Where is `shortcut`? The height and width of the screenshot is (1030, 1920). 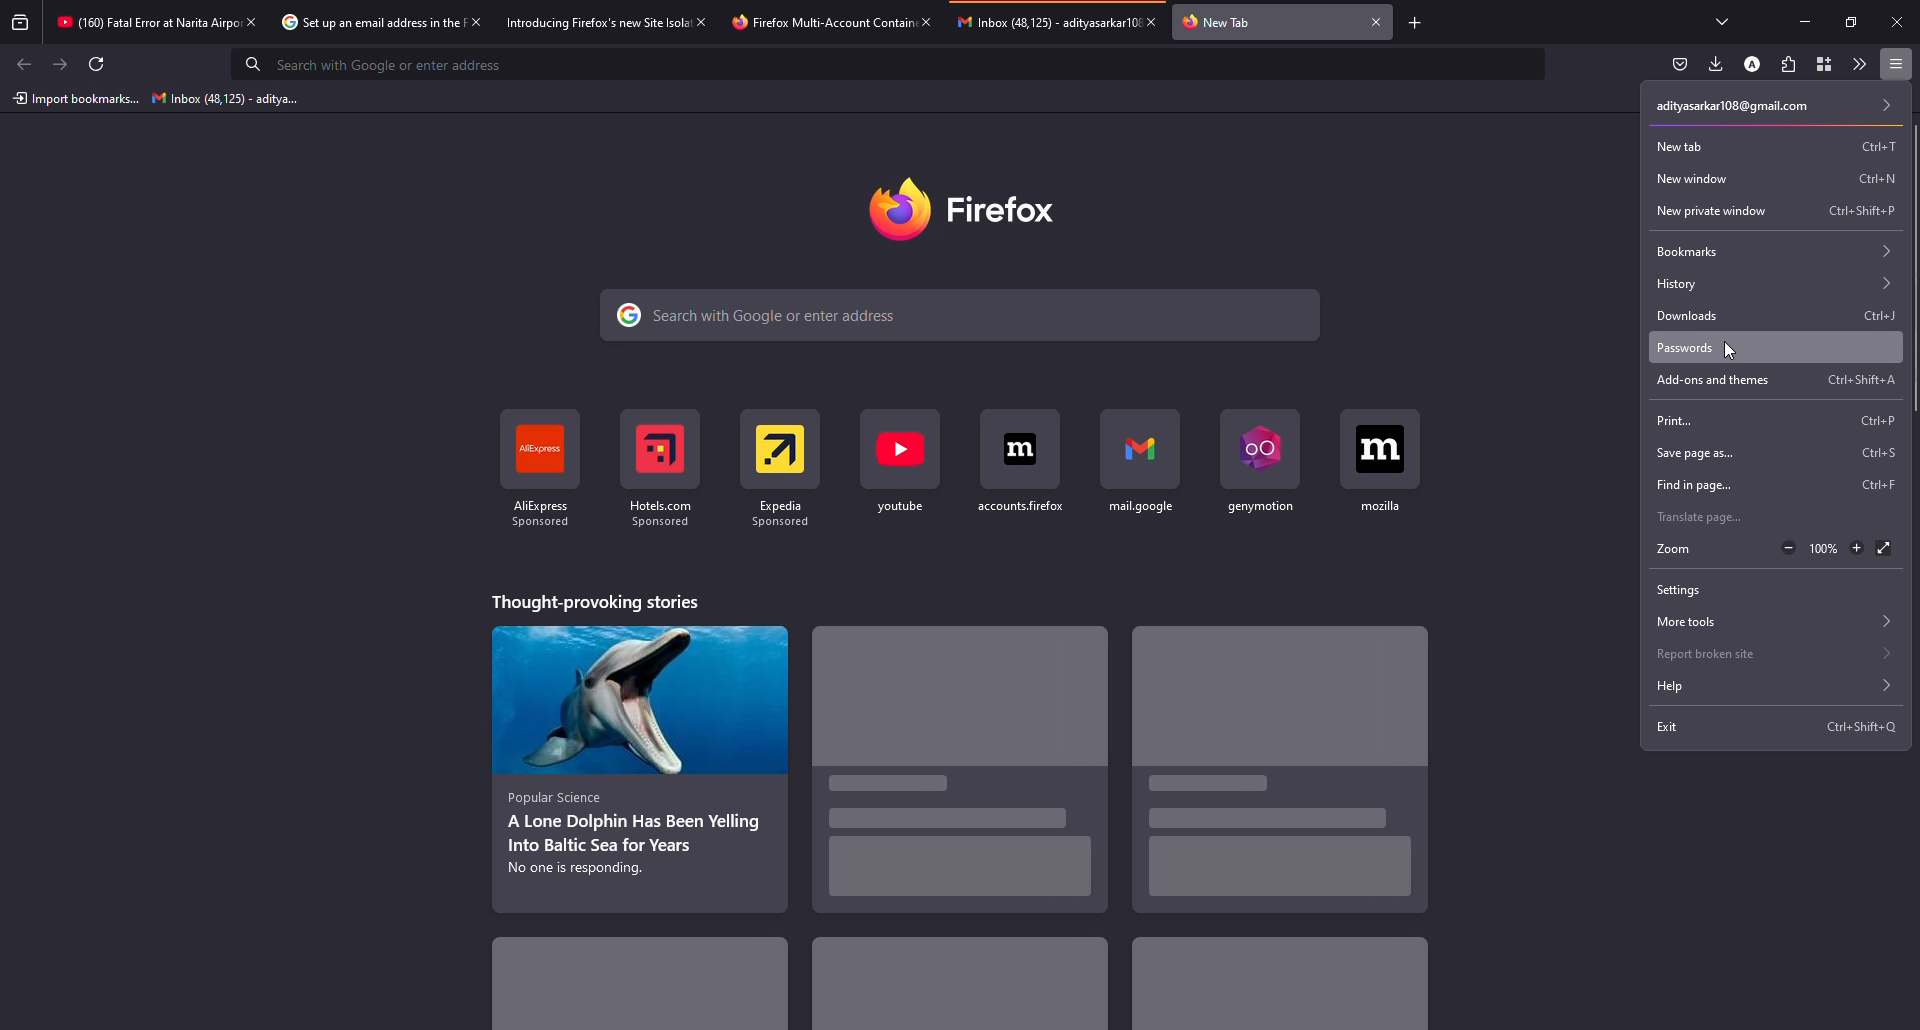 shortcut is located at coordinates (783, 464).